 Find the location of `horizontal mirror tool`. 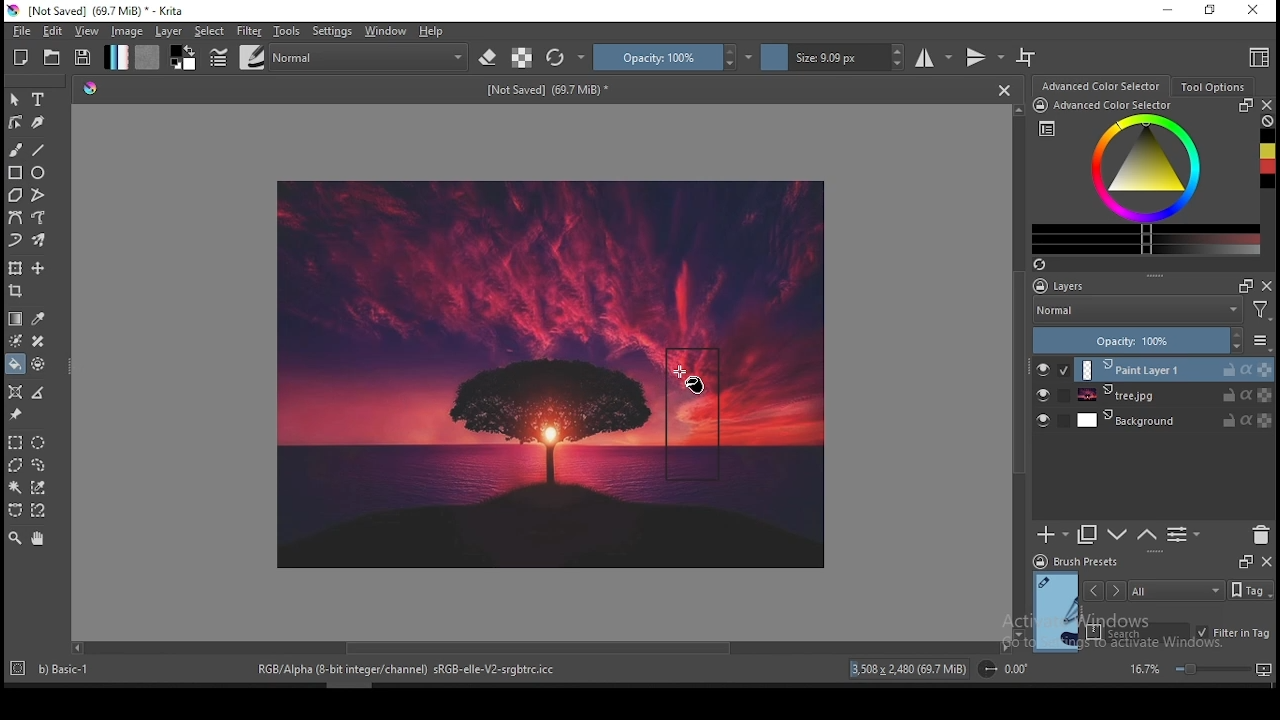

horizontal mirror tool is located at coordinates (935, 57).